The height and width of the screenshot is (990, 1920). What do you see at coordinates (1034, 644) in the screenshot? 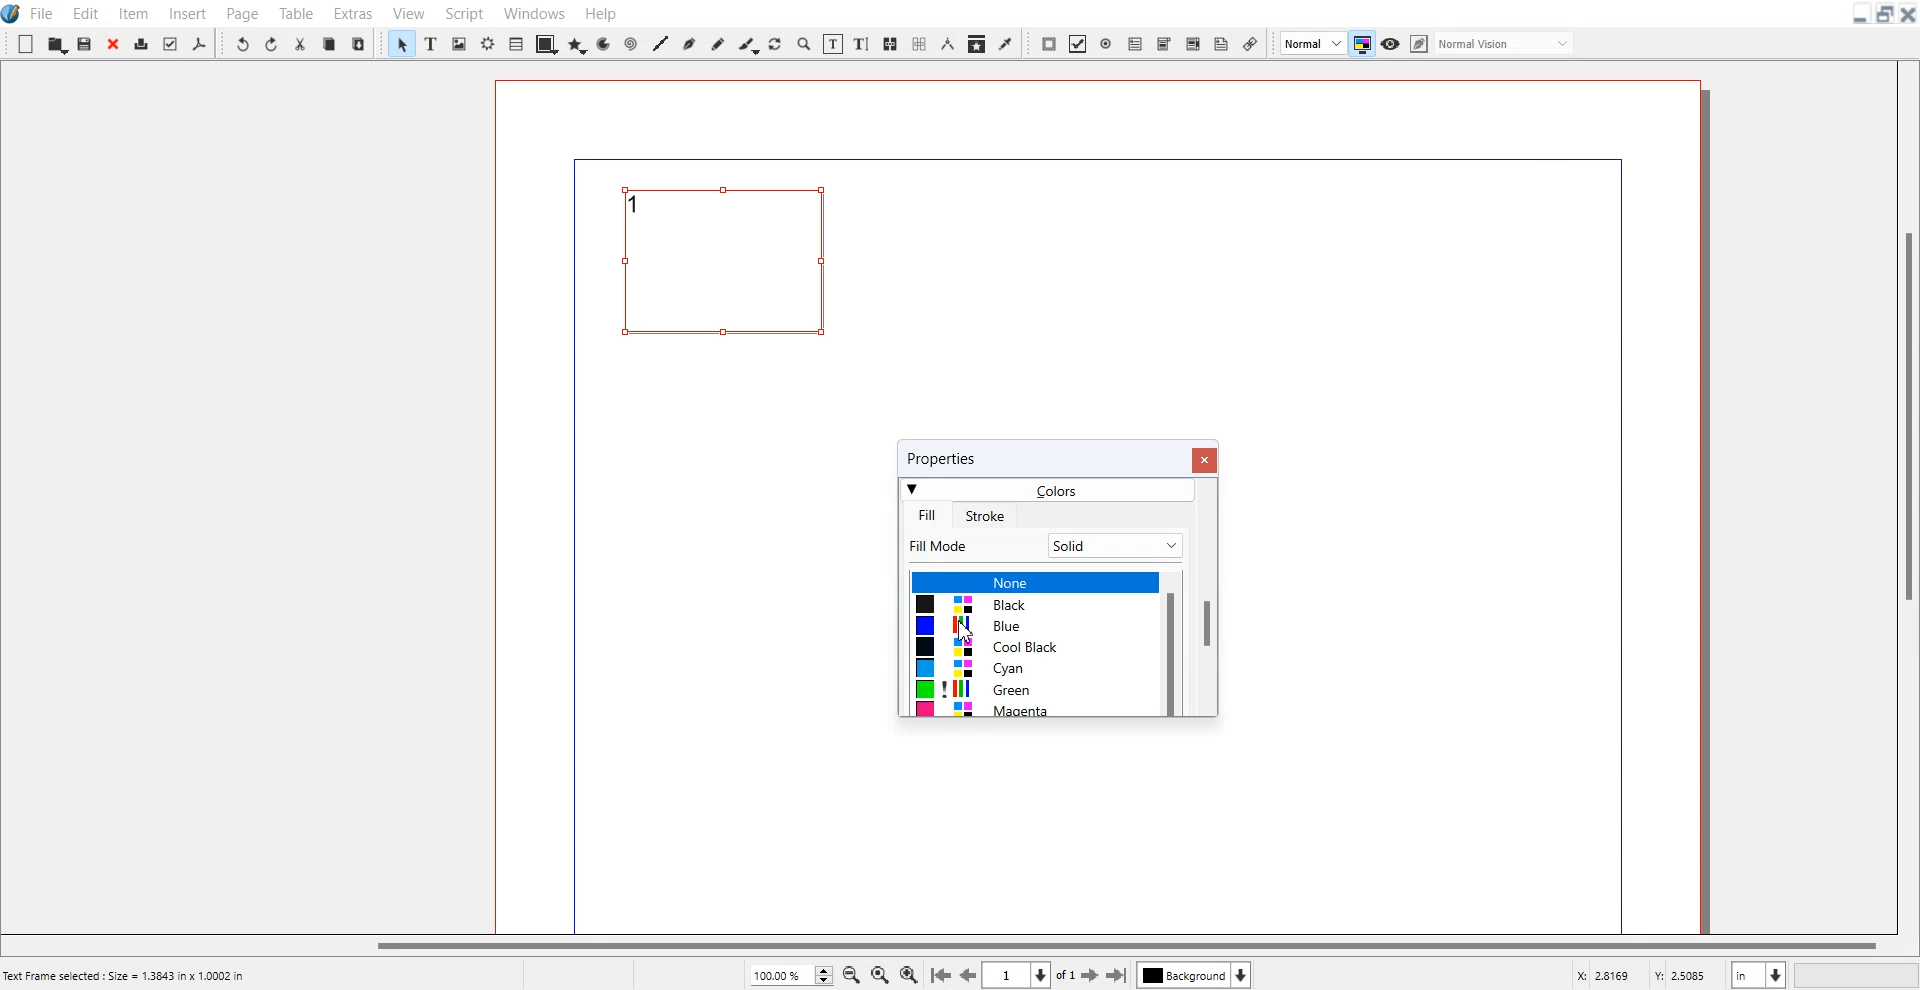
I see `Colors` at bounding box center [1034, 644].